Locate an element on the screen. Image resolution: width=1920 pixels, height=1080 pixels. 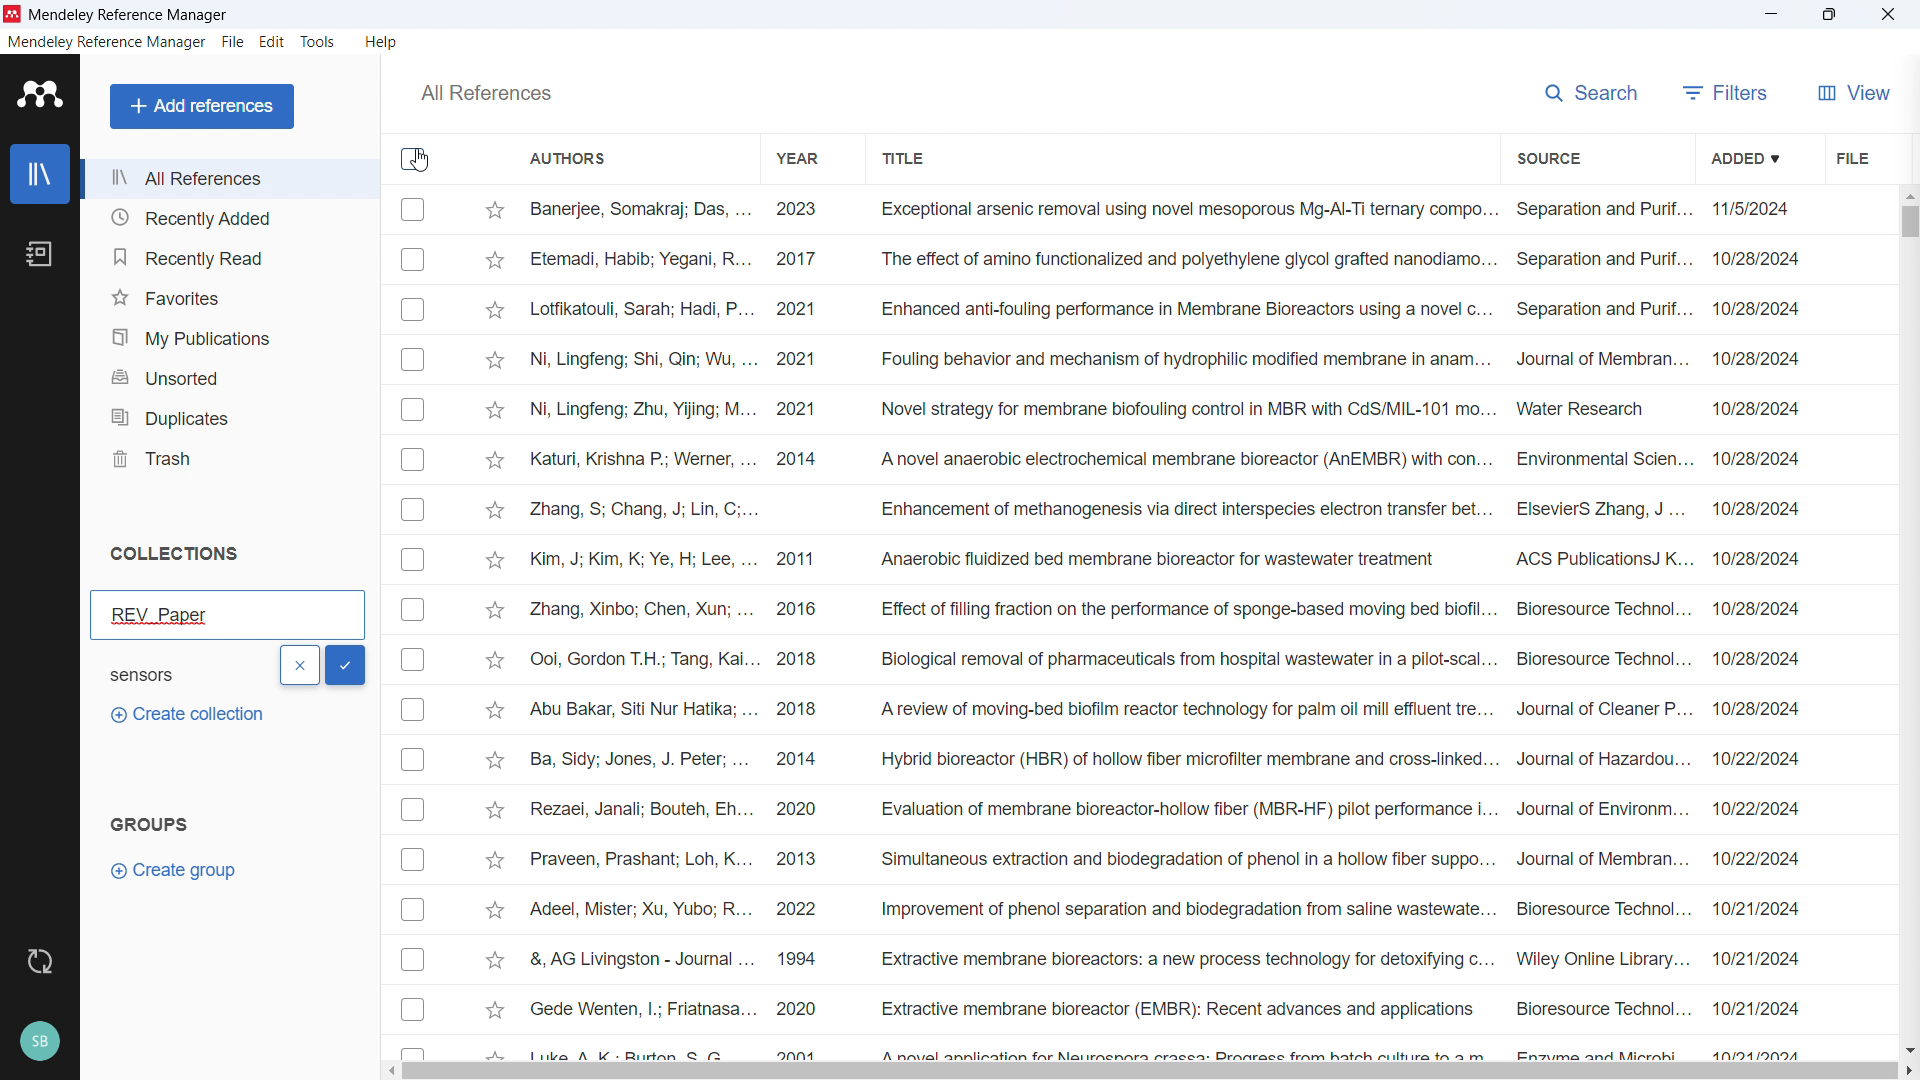
Star mark respective publication is located at coordinates (495, 511).